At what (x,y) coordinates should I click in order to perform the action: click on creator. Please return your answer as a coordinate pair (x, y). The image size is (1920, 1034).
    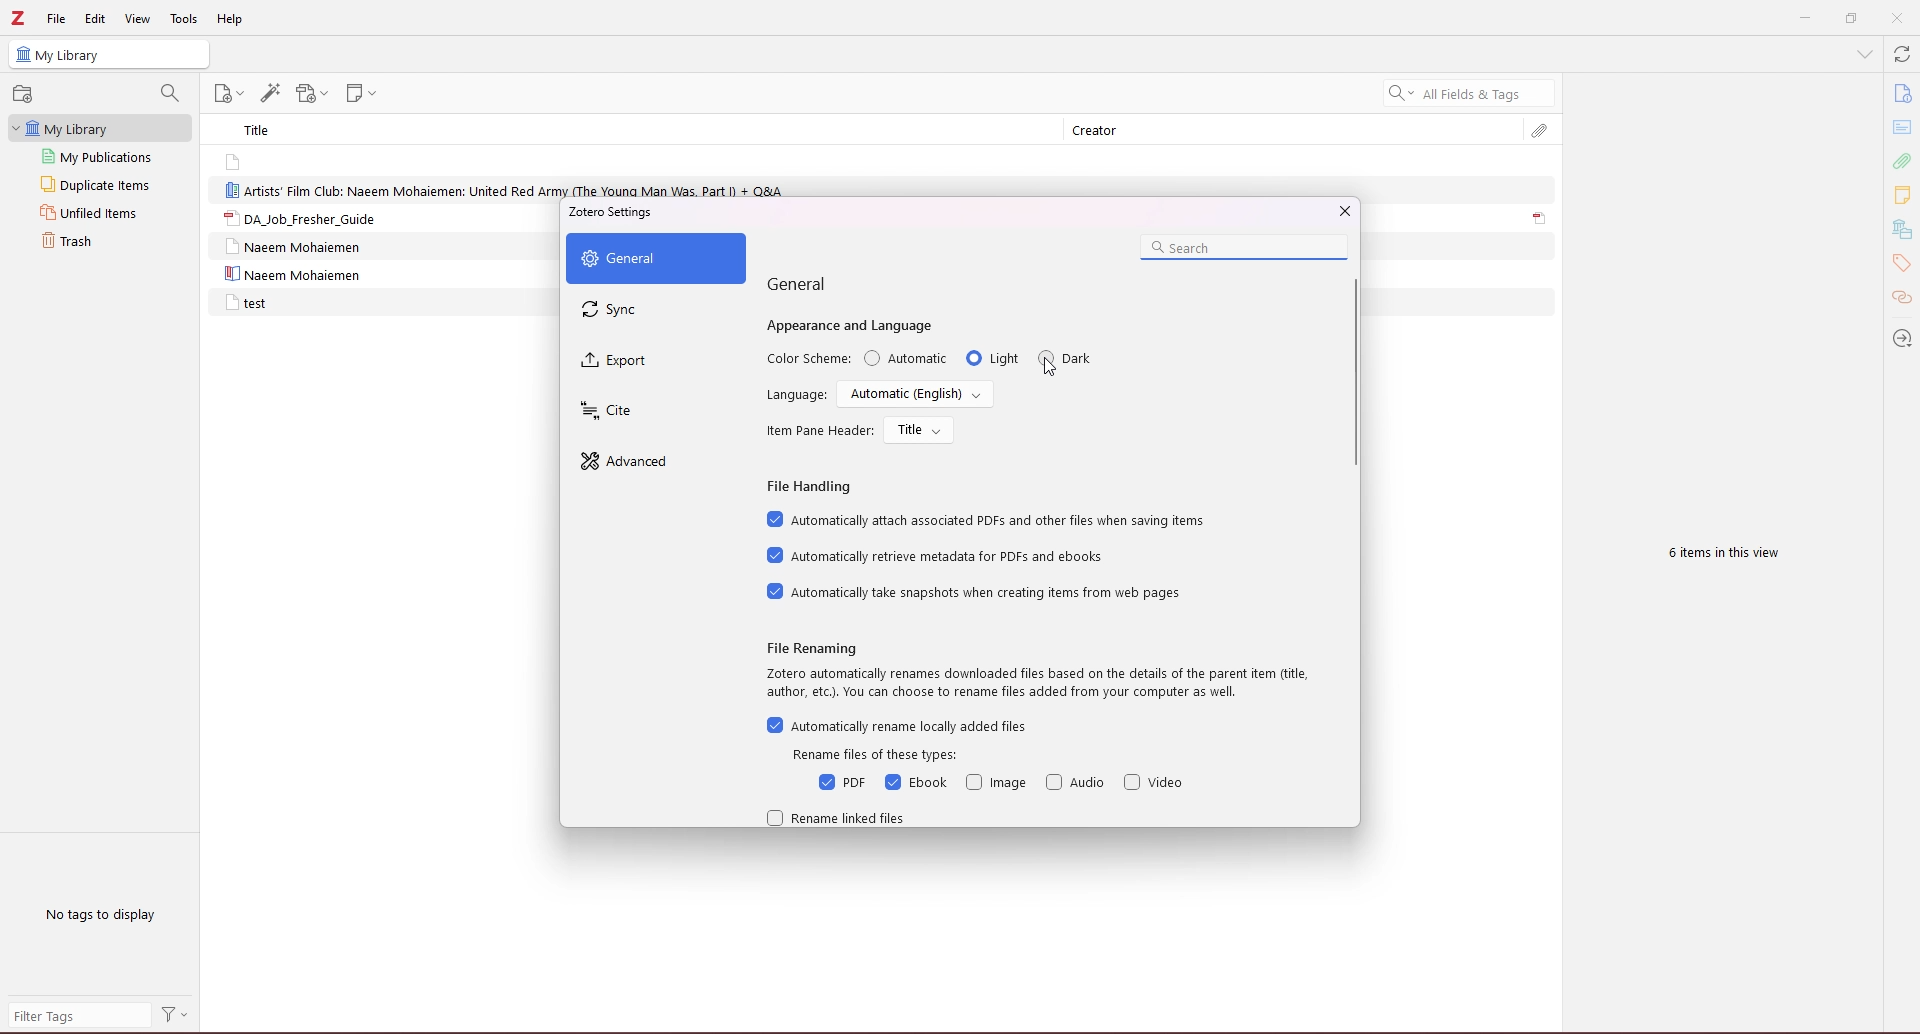
    Looking at the image, I should click on (1105, 131).